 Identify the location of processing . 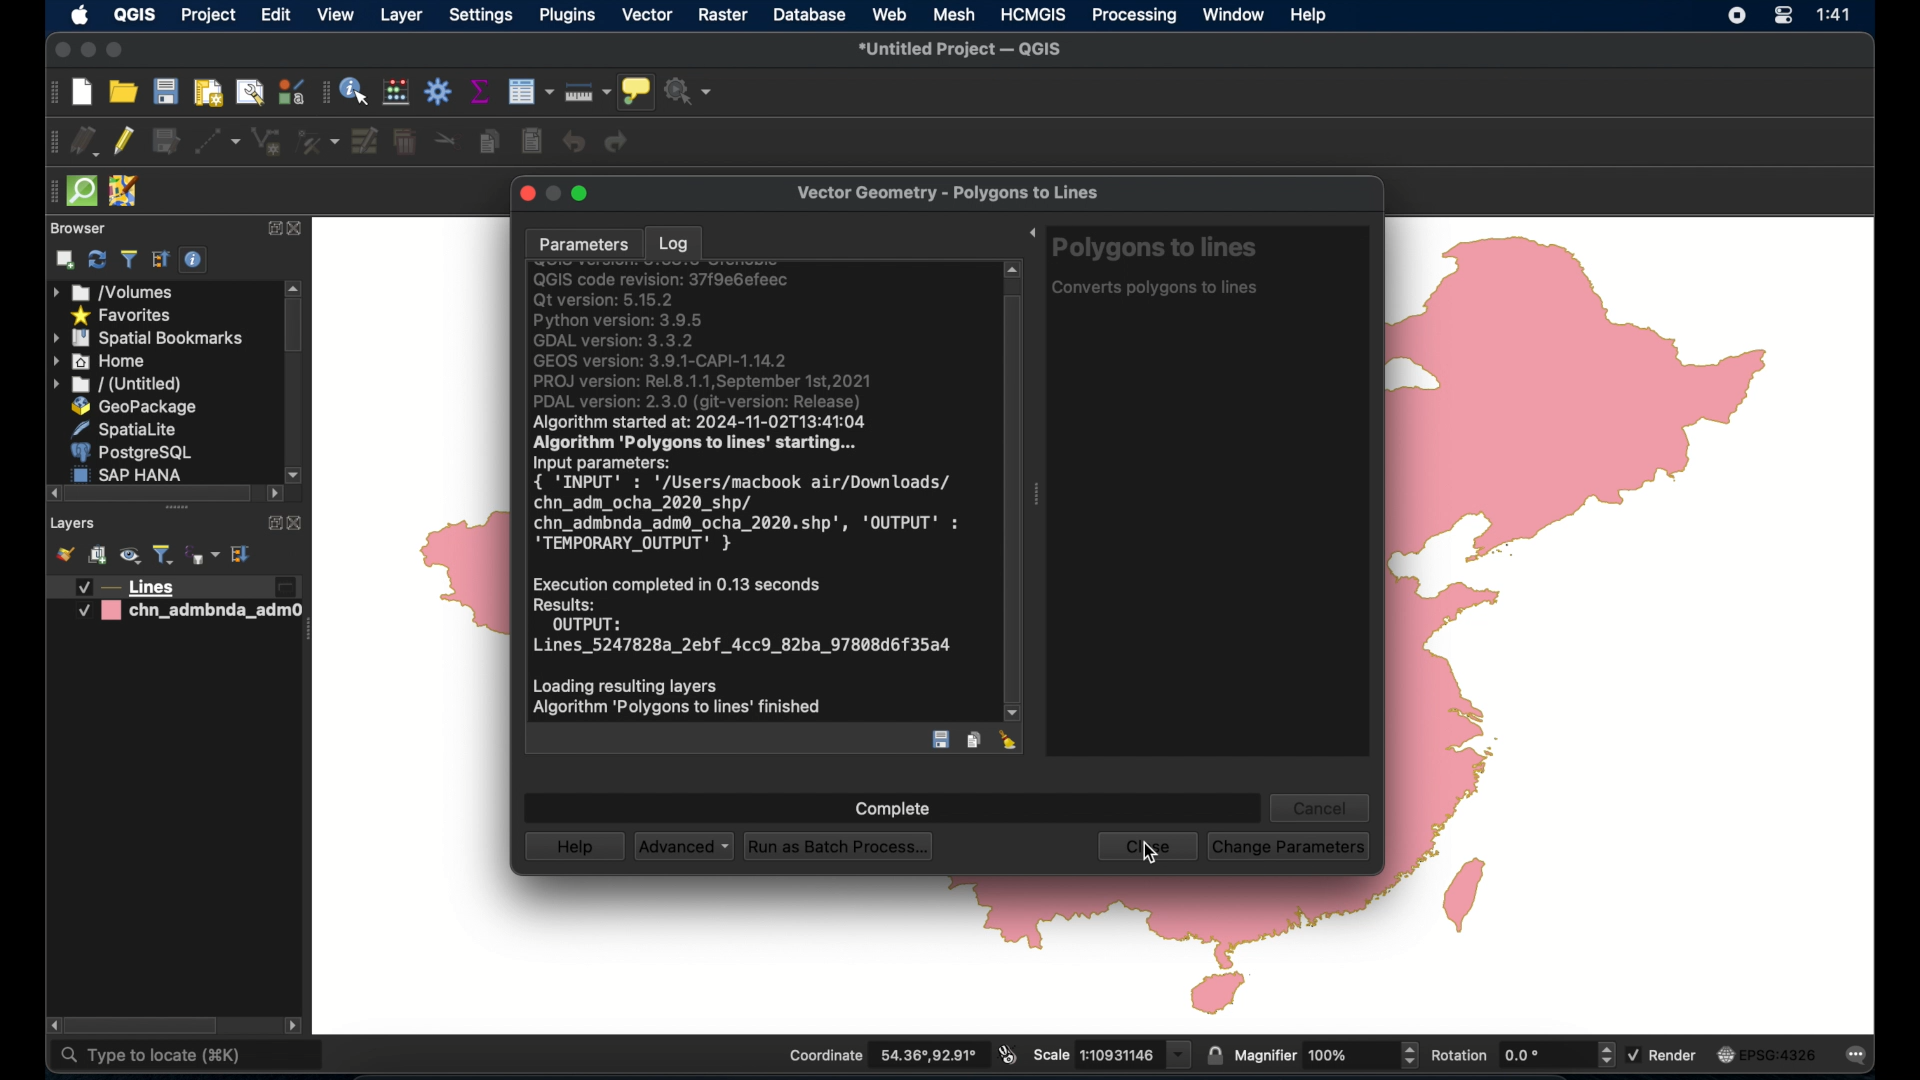
(1135, 16).